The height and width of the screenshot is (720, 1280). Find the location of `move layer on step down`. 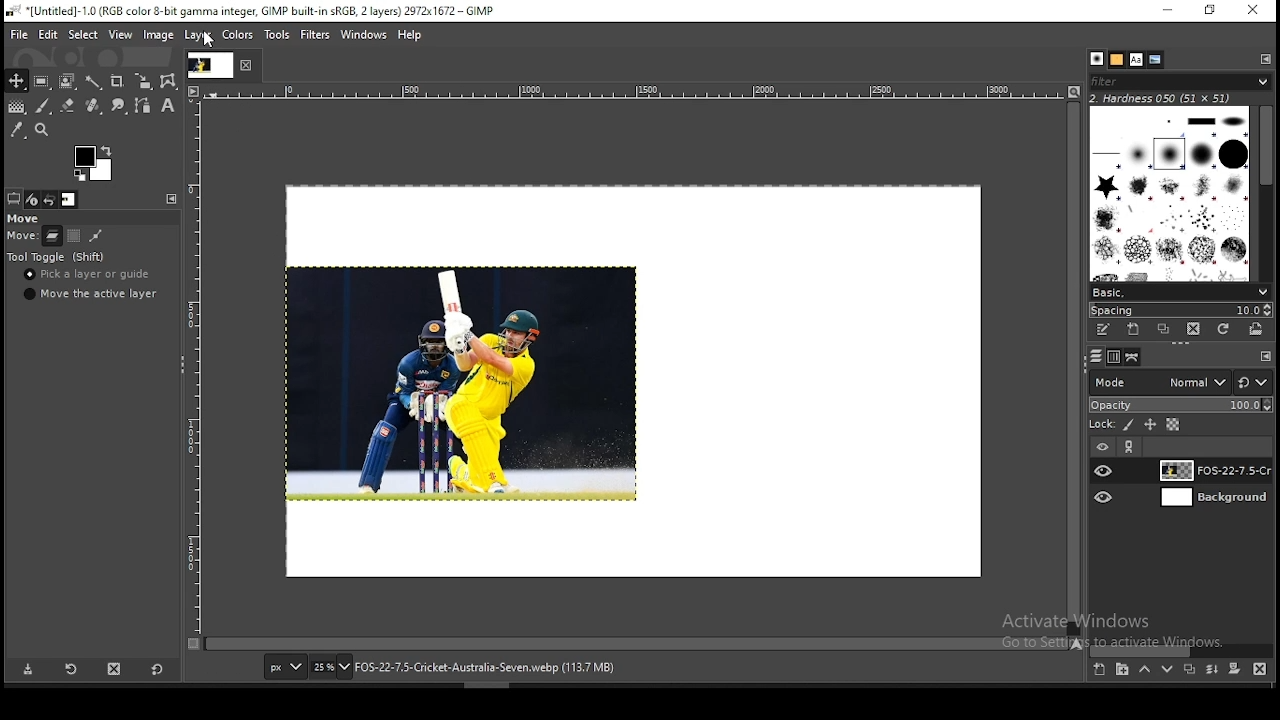

move layer on step down is located at coordinates (1168, 672).